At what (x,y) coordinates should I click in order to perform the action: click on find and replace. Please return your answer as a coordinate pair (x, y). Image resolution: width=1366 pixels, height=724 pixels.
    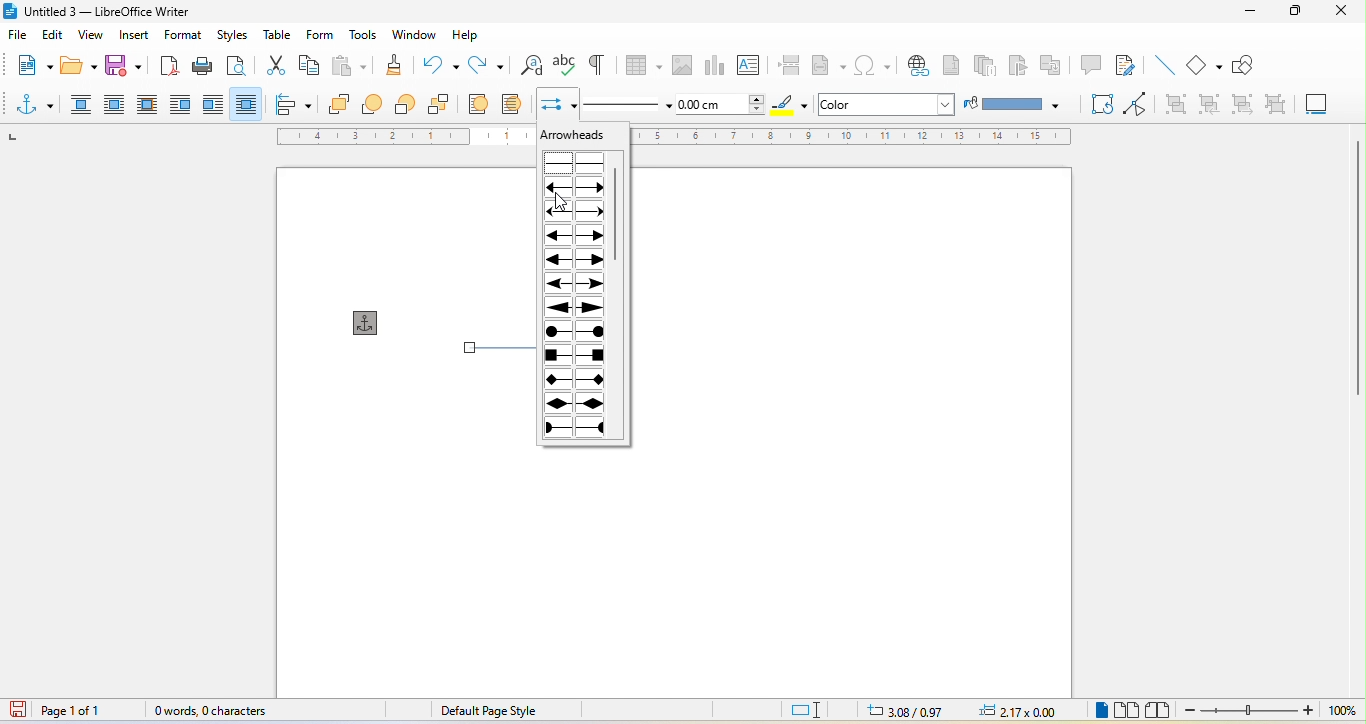
    Looking at the image, I should click on (532, 65).